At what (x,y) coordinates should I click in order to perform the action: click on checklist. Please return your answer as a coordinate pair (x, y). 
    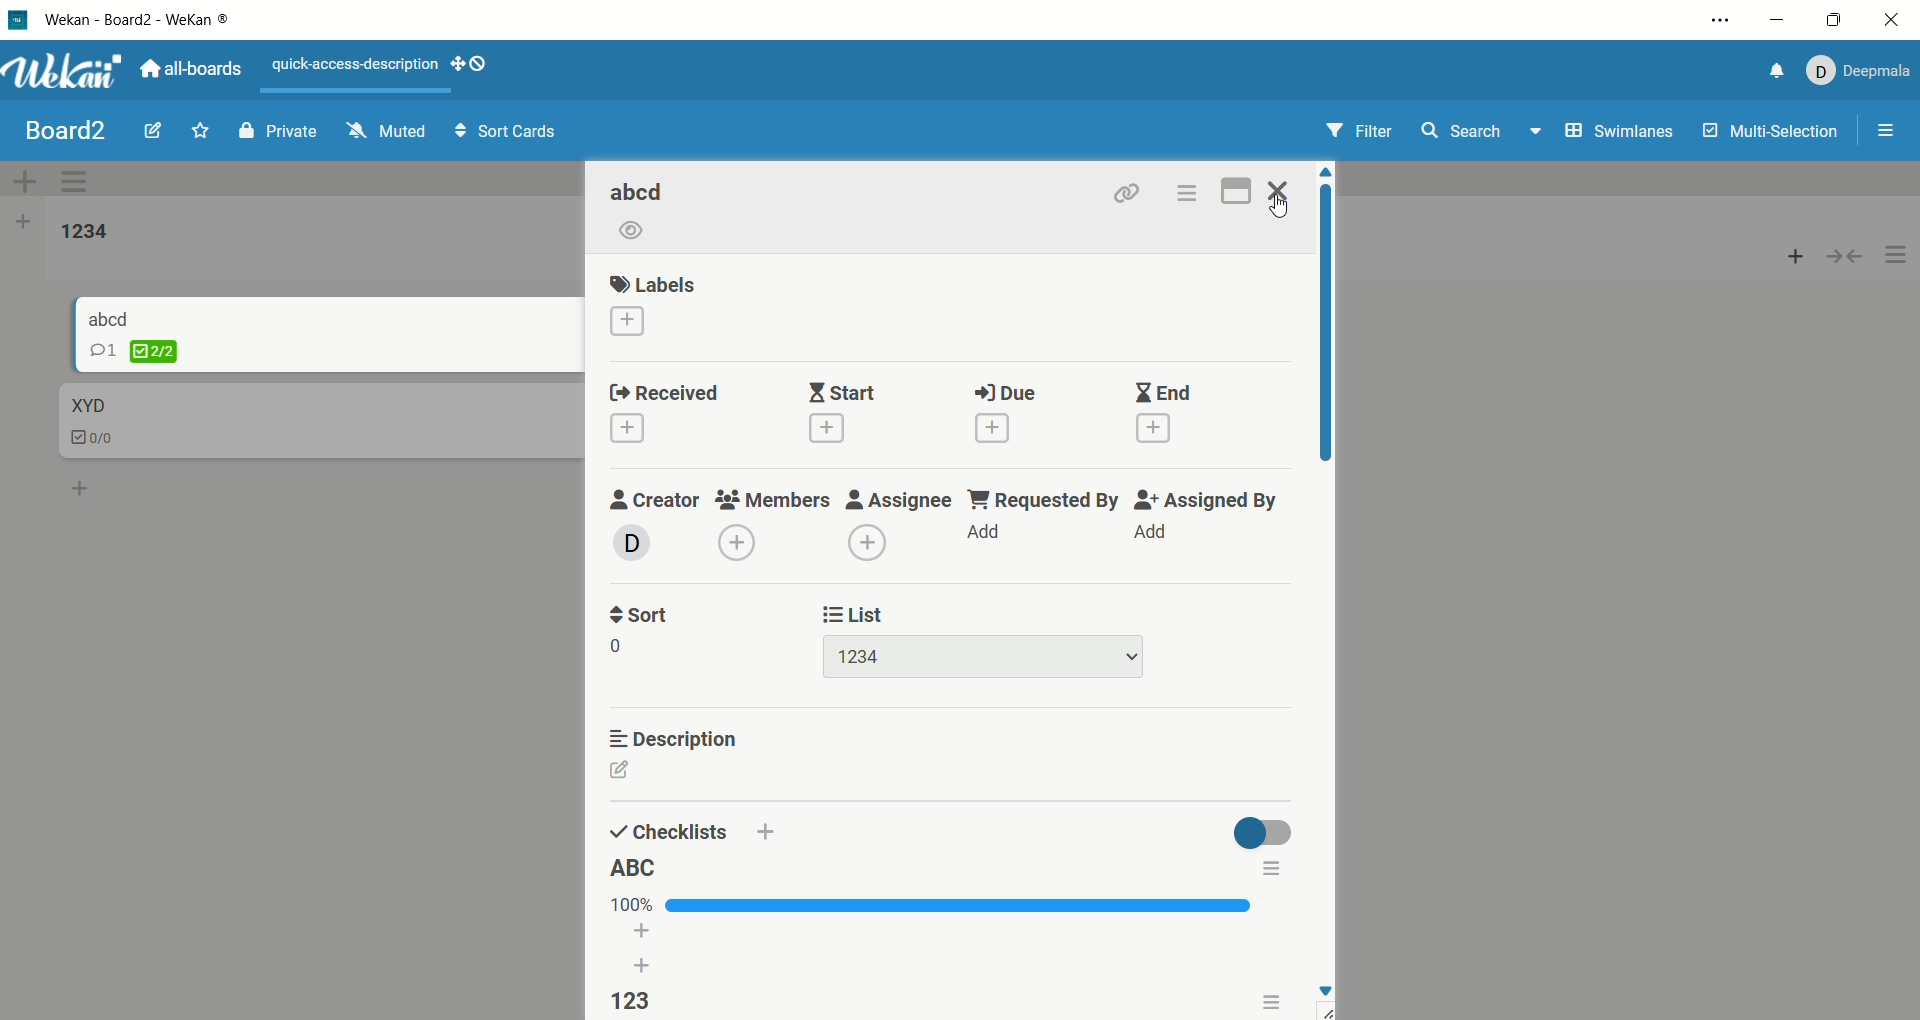
    Looking at the image, I should click on (92, 433).